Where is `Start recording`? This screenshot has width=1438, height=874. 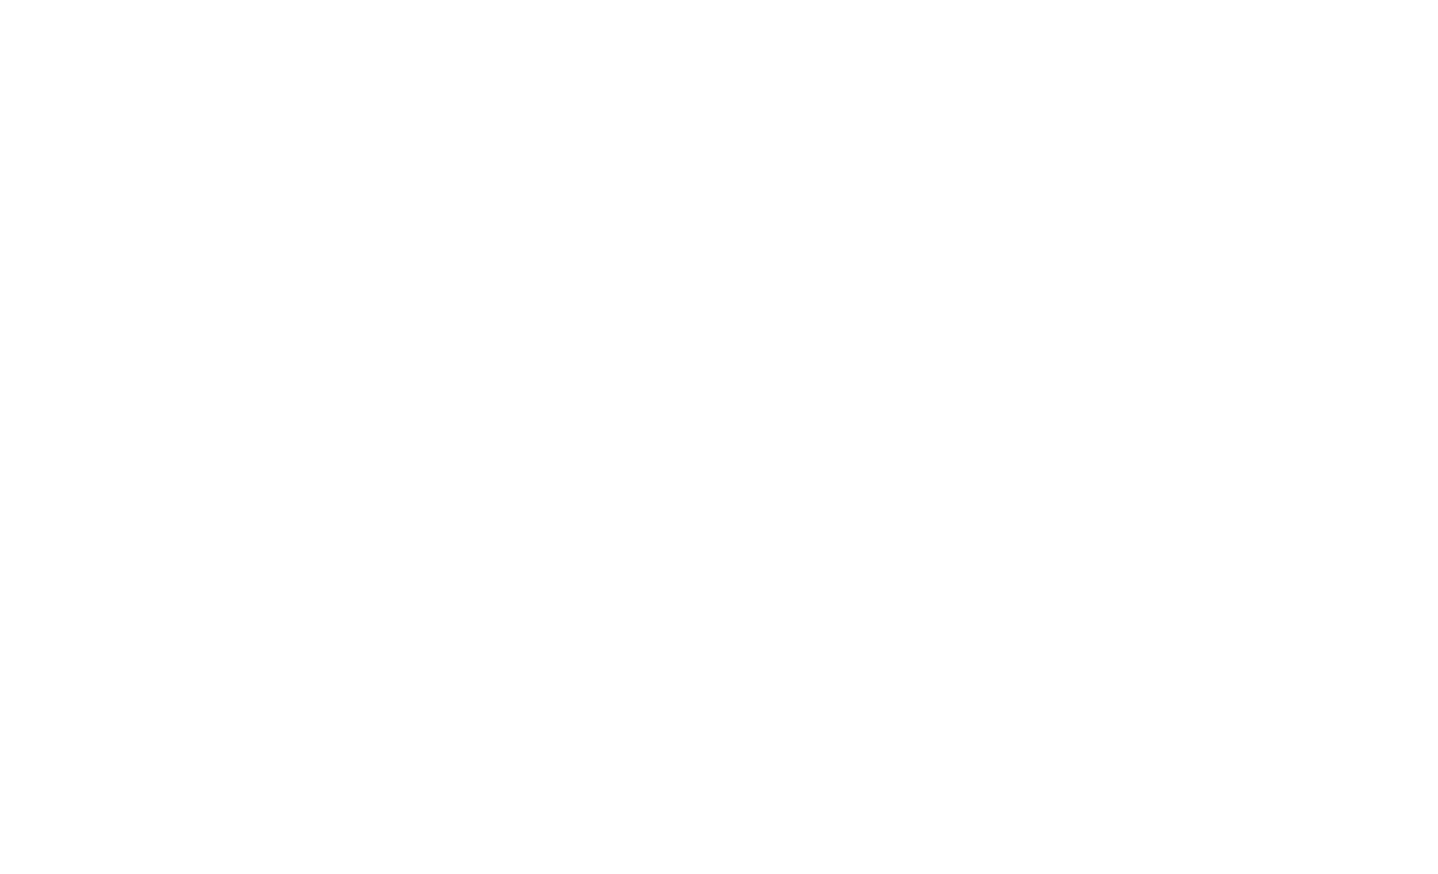 Start recording is located at coordinates (1308, 653).